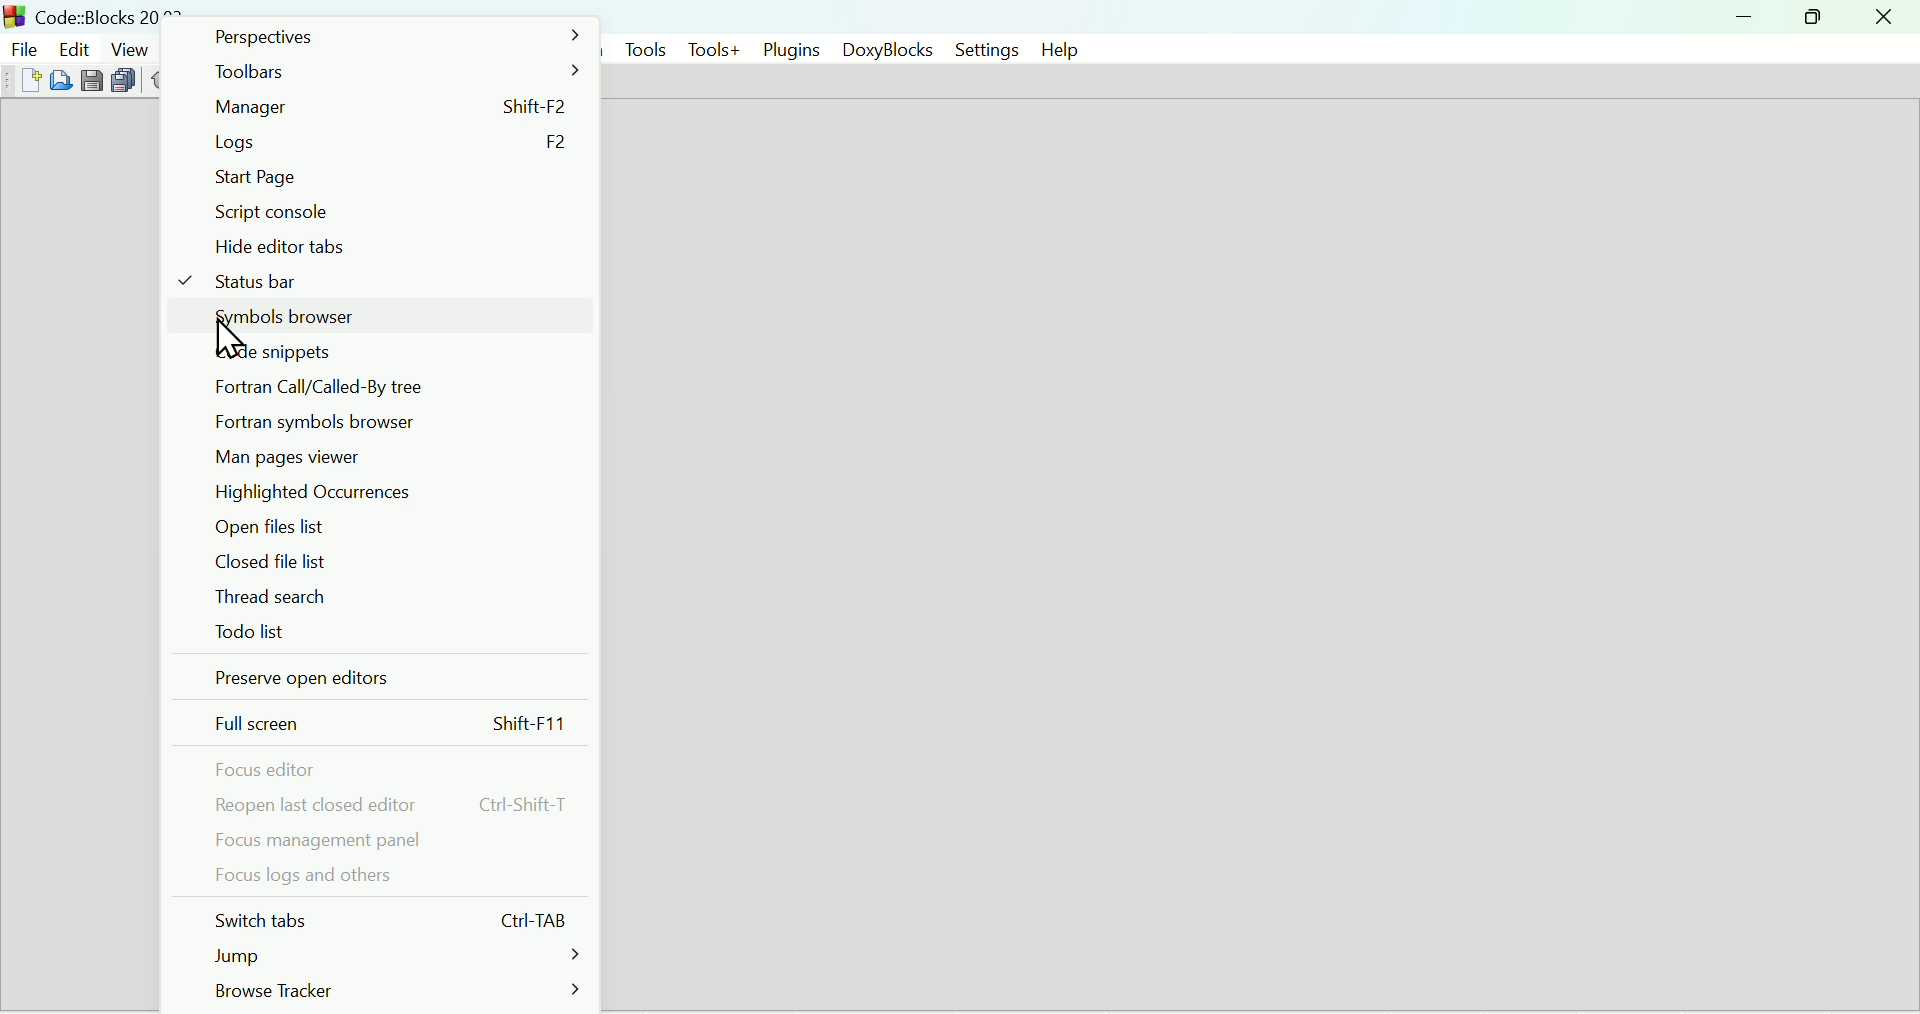 The height and width of the screenshot is (1014, 1920). What do you see at coordinates (389, 724) in the screenshot?
I see `Full screen` at bounding box center [389, 724].